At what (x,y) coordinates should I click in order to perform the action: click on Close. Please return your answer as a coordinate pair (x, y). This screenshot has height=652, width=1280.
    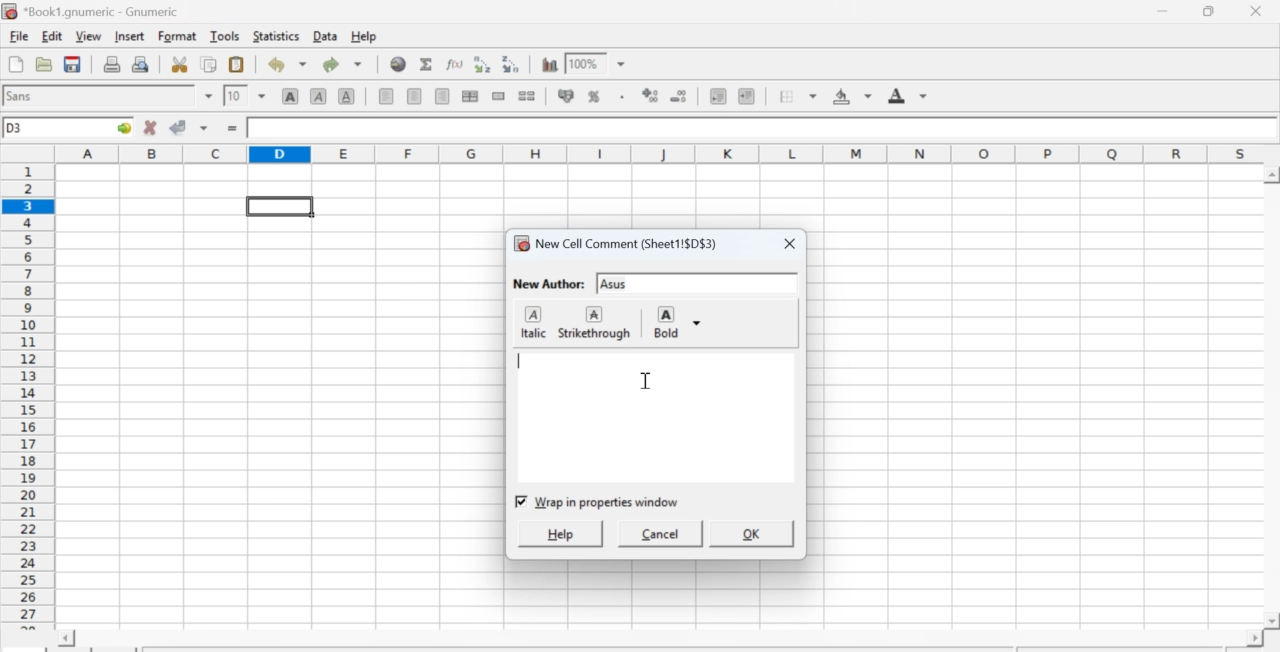
    Looking at the image, I should click on (1257, 12).